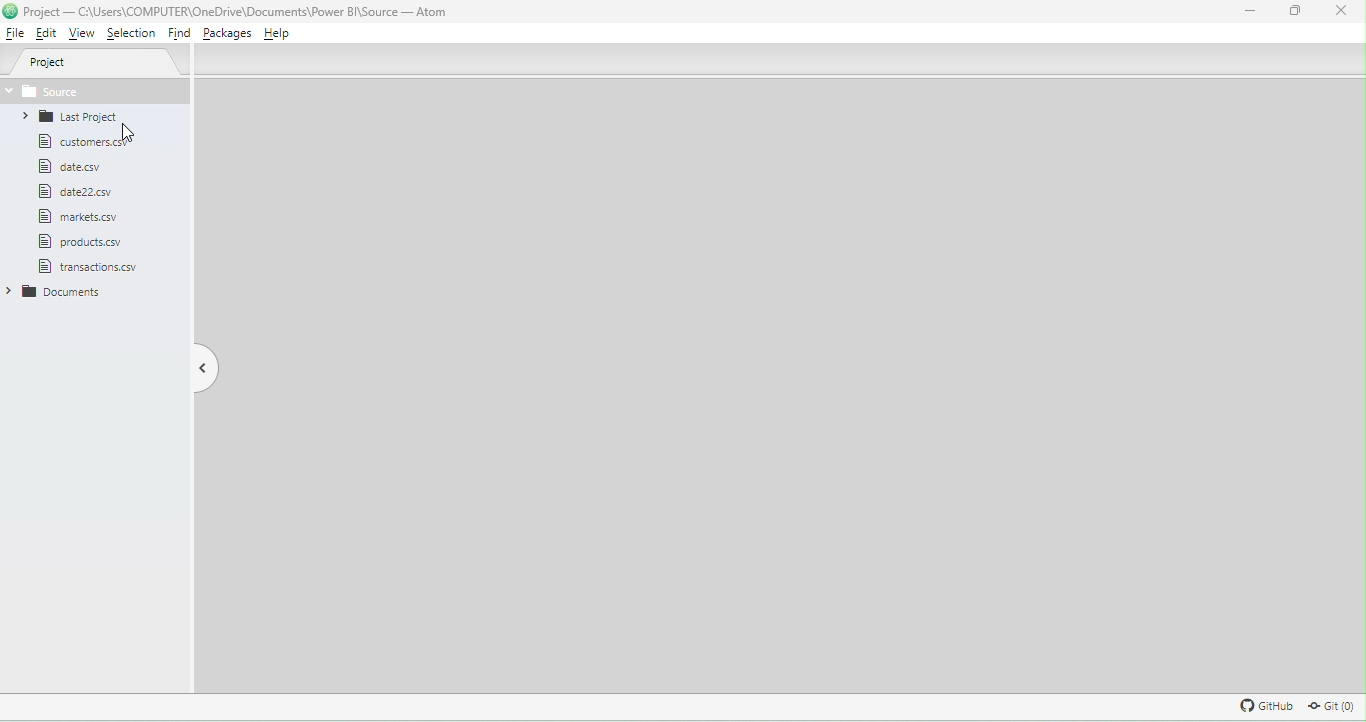 This screenshot has height=722, width=1366. What do you see at coordinates (202, 366) in the screenshot?
I see `Toggle tree view` at bounding box center [202, 366].